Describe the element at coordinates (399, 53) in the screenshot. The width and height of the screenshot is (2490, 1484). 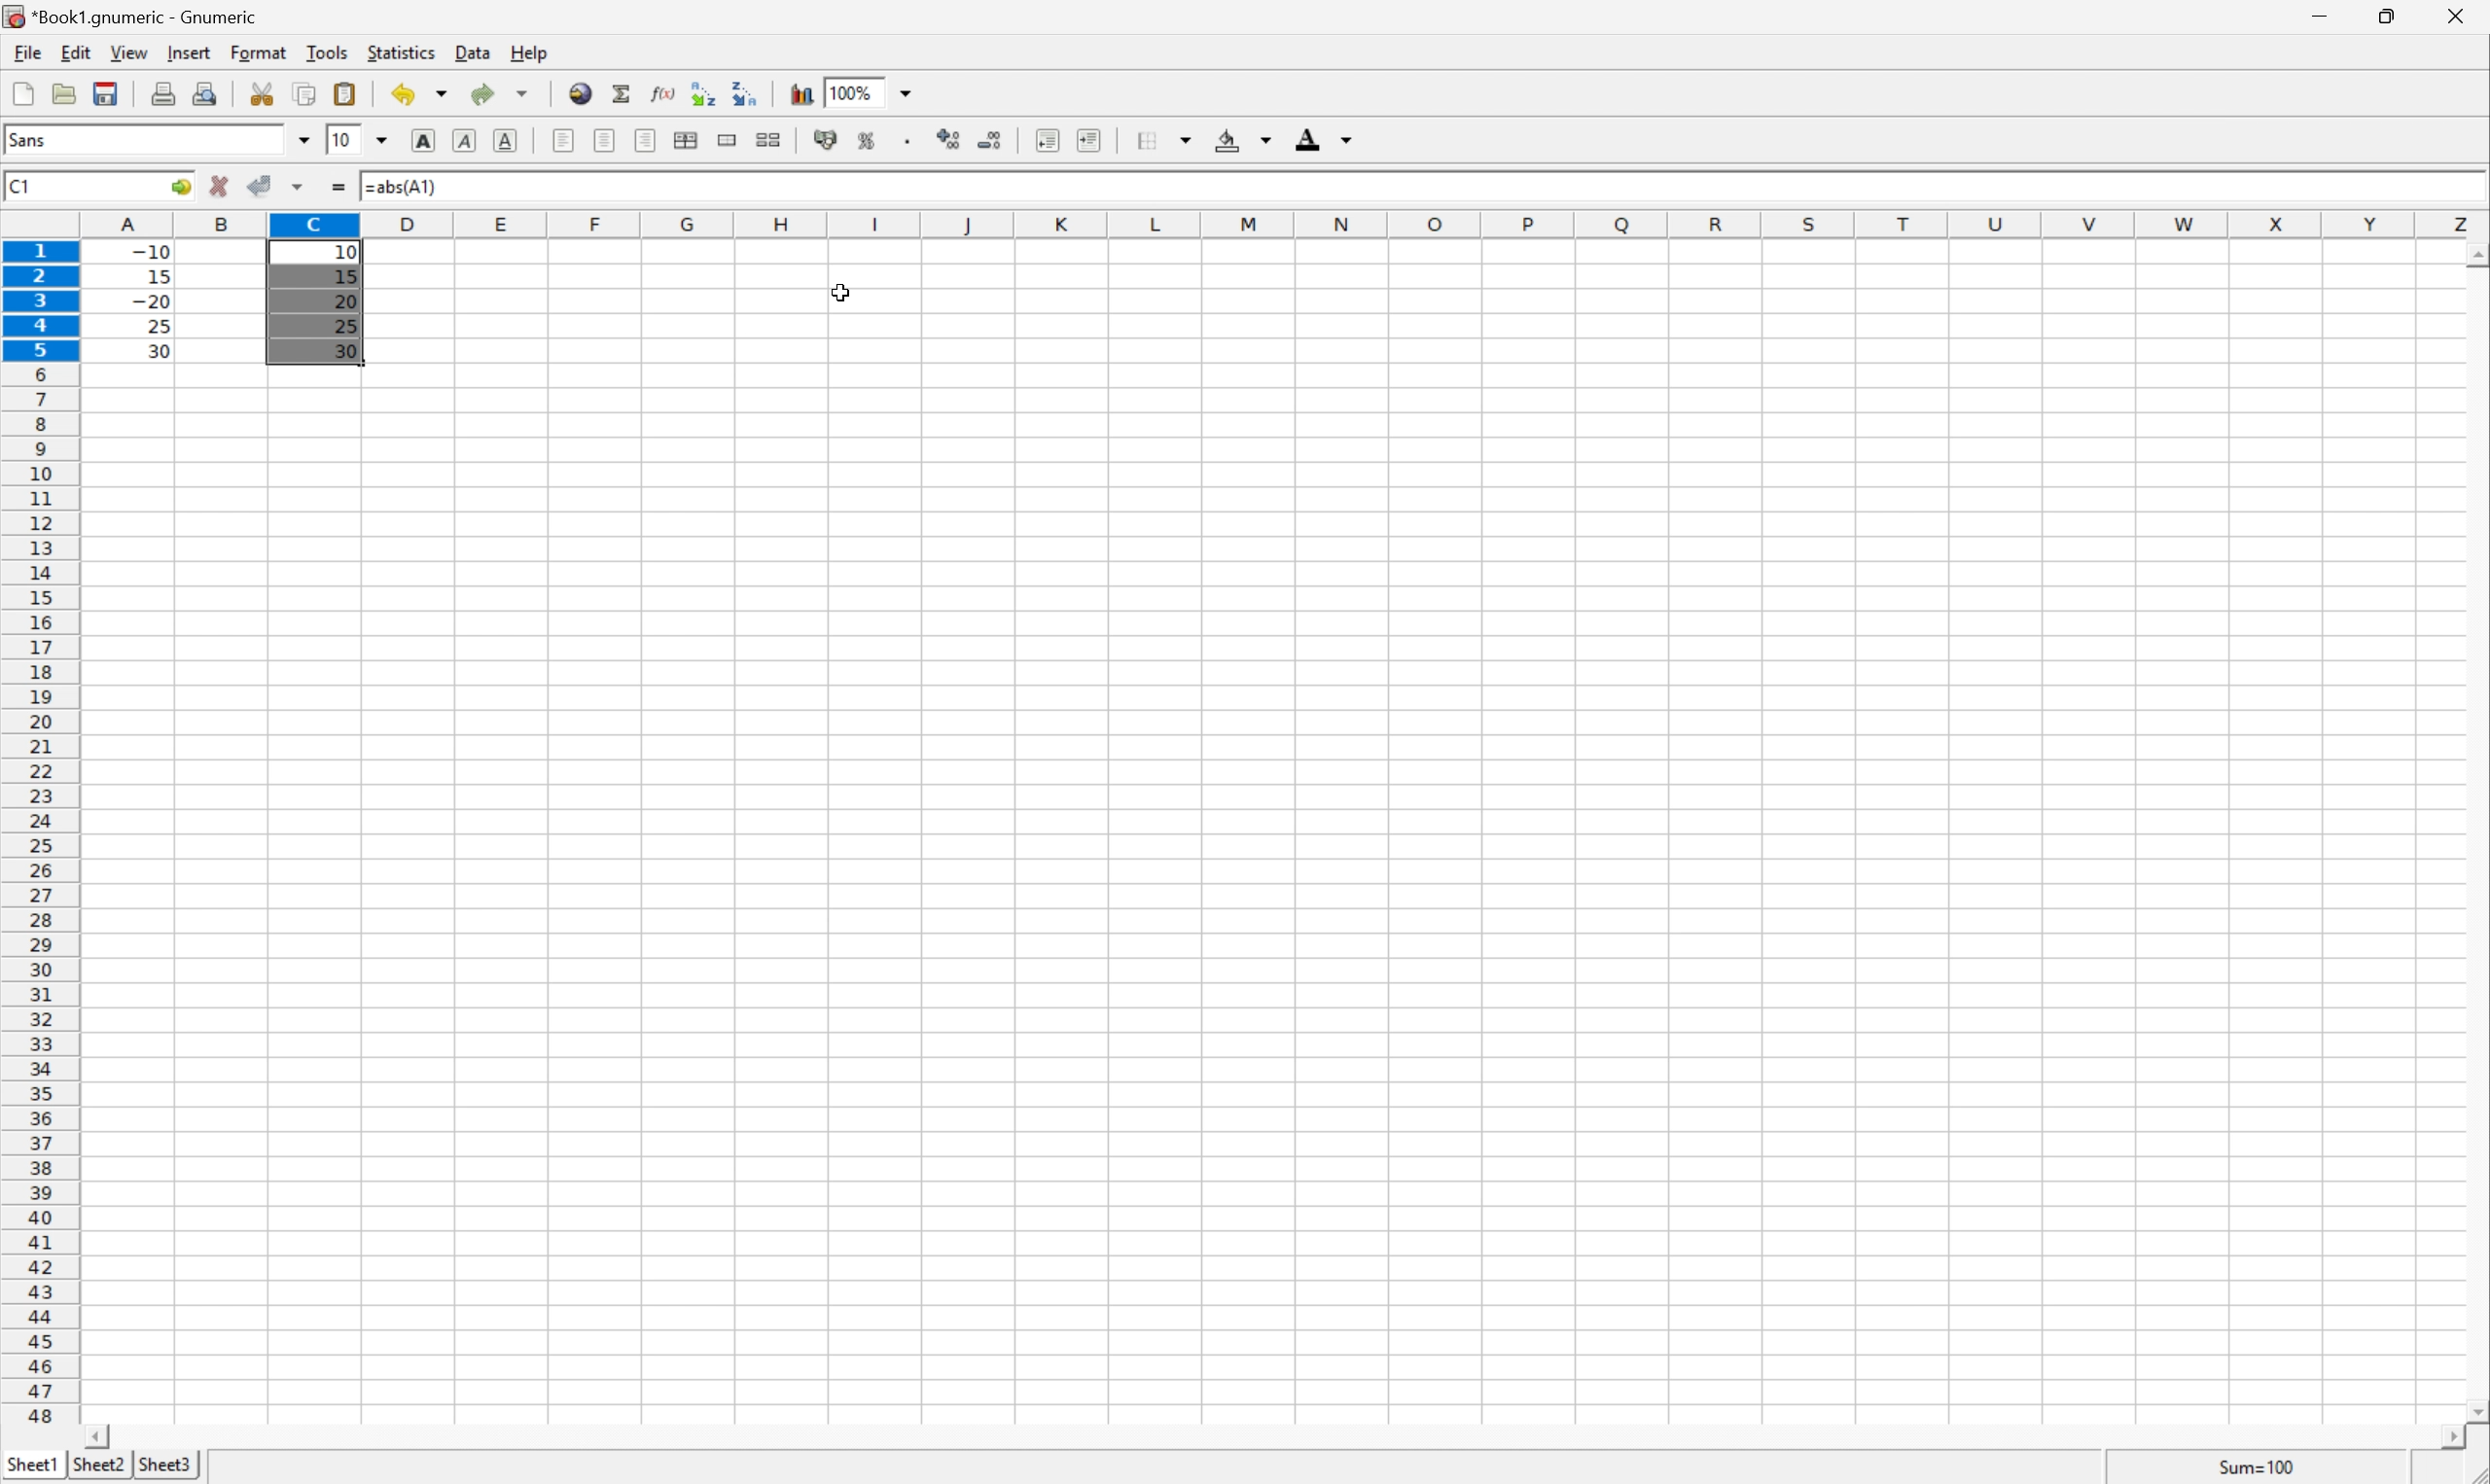
I see `Statistics` at that location.